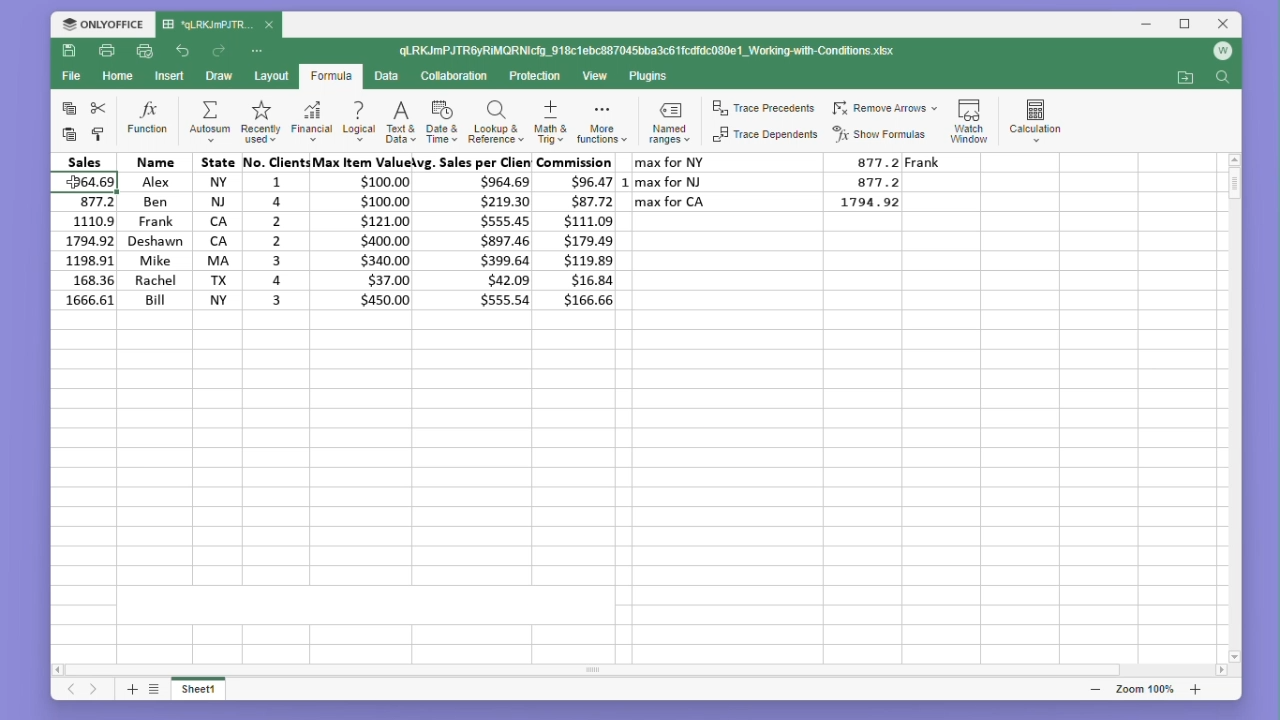 Image resolution: width=1280 pixels, height=720 pixels. I want to click on no. clients, so click(275, 229).